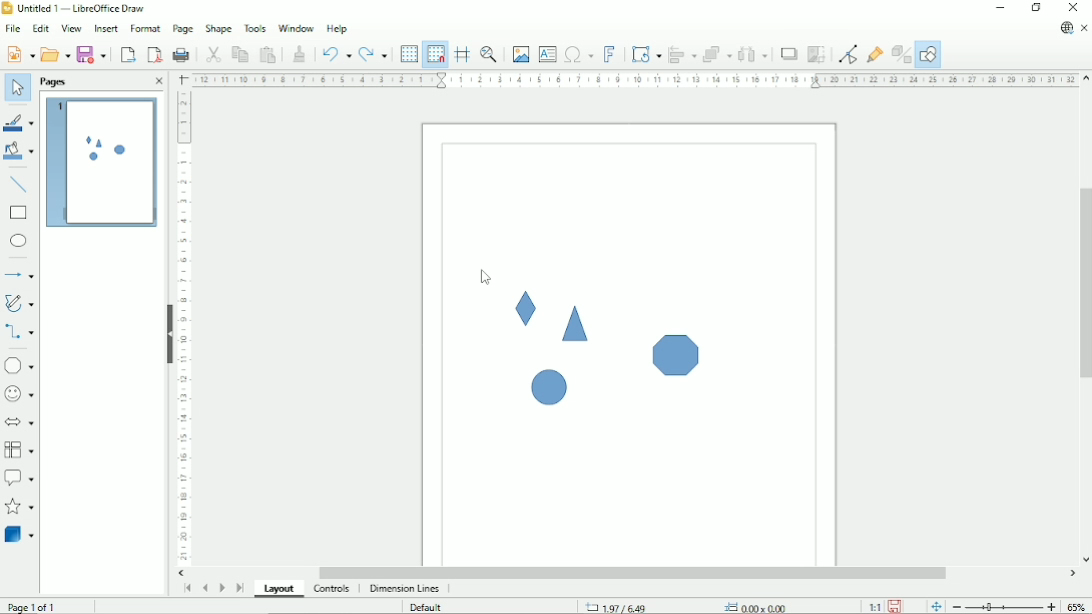  I want to click on Insert text box, so click(547, 54).